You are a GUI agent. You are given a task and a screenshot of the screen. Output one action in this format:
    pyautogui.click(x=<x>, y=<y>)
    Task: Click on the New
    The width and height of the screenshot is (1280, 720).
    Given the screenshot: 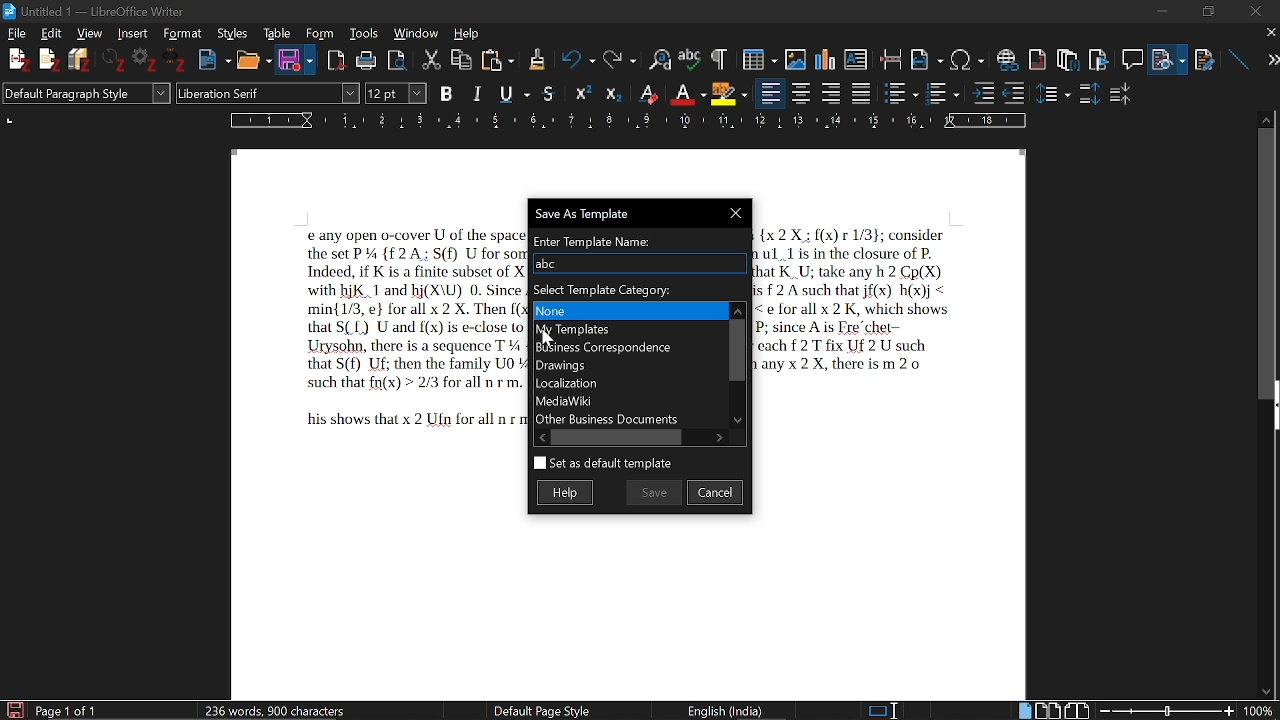 What is the action you would take?
    pyautogui.click(x=214, y=58)
    